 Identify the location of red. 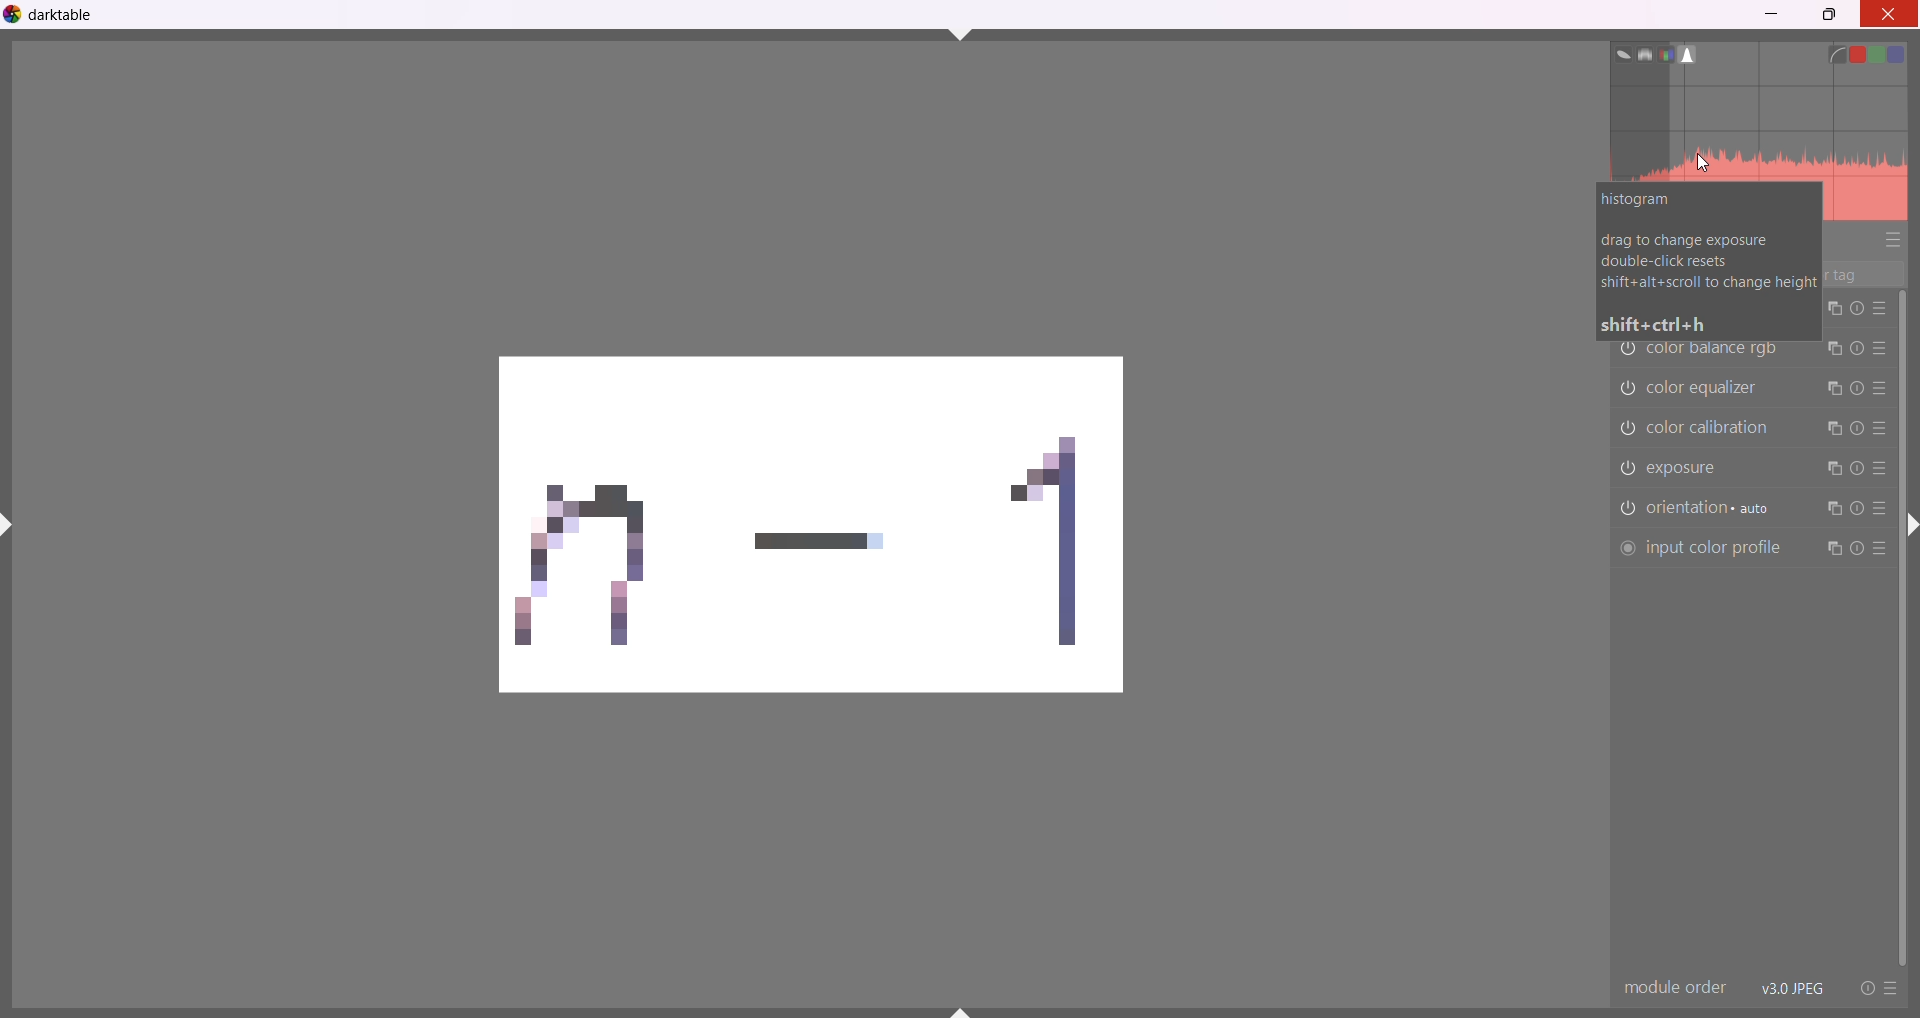
(1860, 50).